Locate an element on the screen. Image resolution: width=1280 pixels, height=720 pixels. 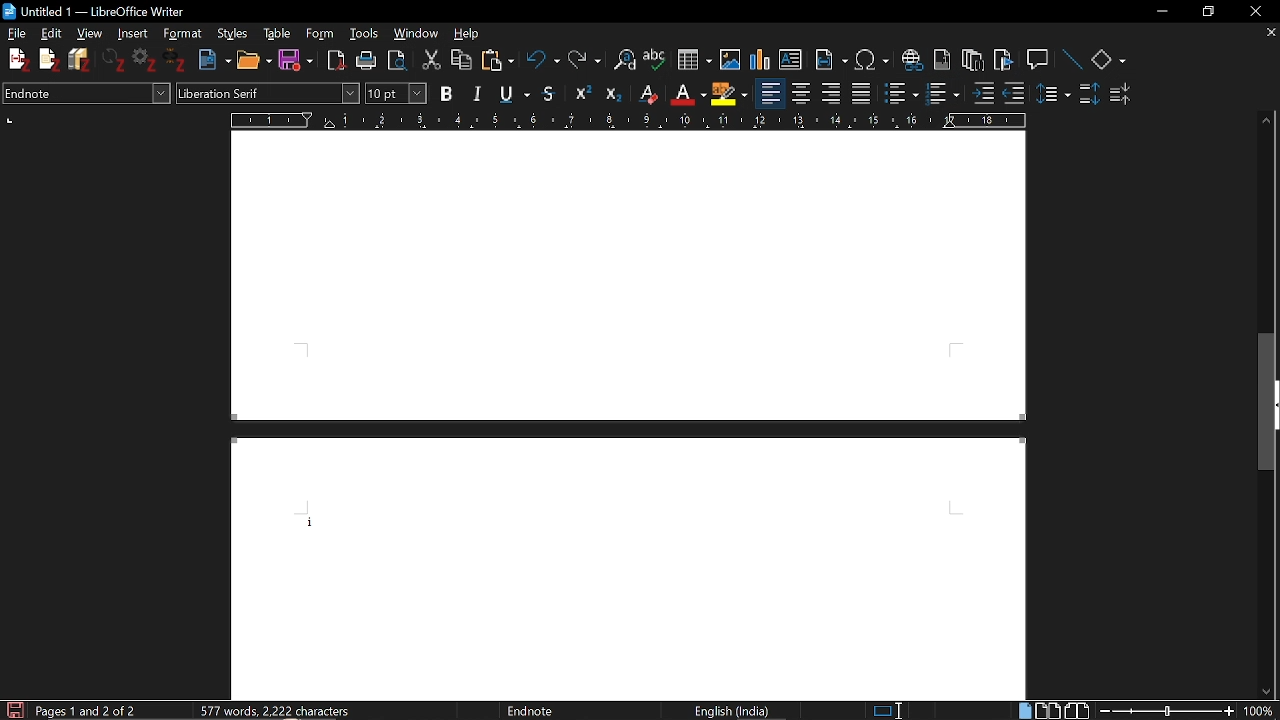
Add citation is located at coordinates (14, 57).